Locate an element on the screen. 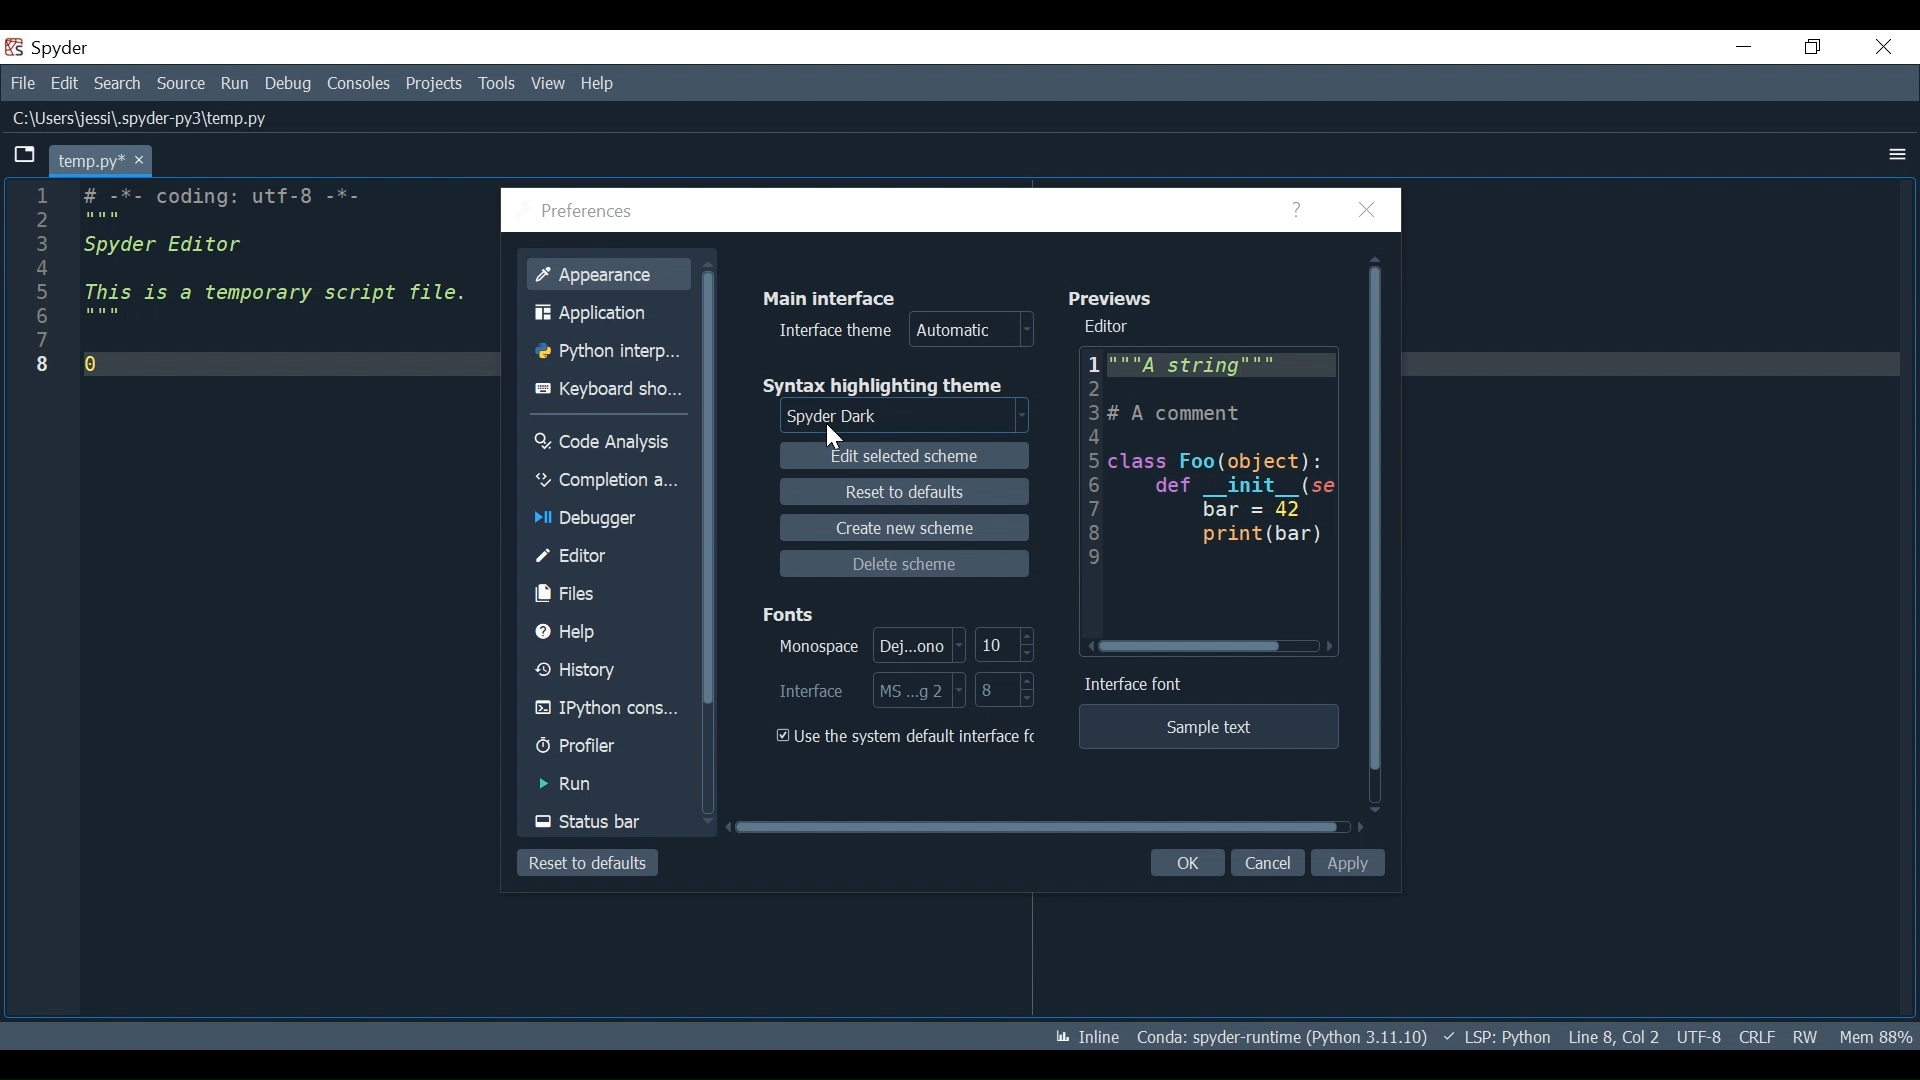  Keyboard Shortcuts is located at coordinates (605, 390).